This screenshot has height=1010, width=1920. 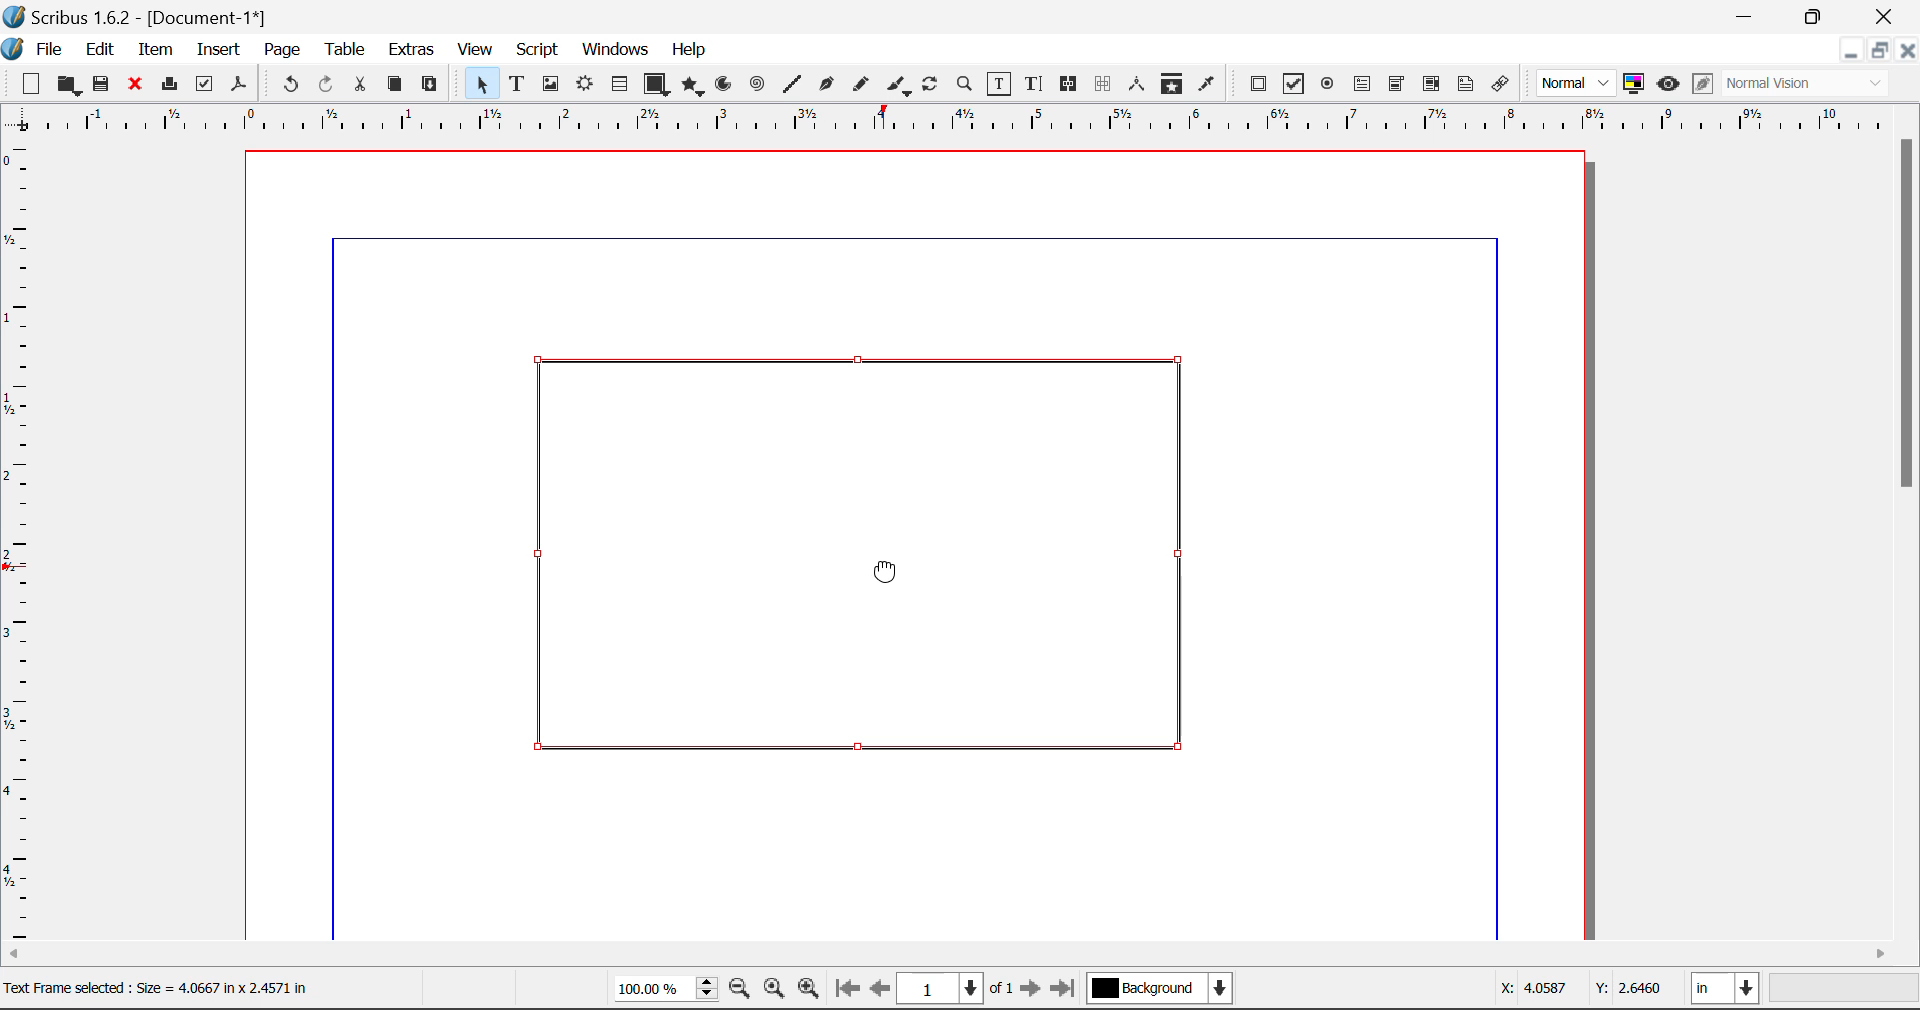 What do you see at coordinates (774, 991) in the screenshot?
I see `Zoom to 100%` at bounding box center [774, 991].